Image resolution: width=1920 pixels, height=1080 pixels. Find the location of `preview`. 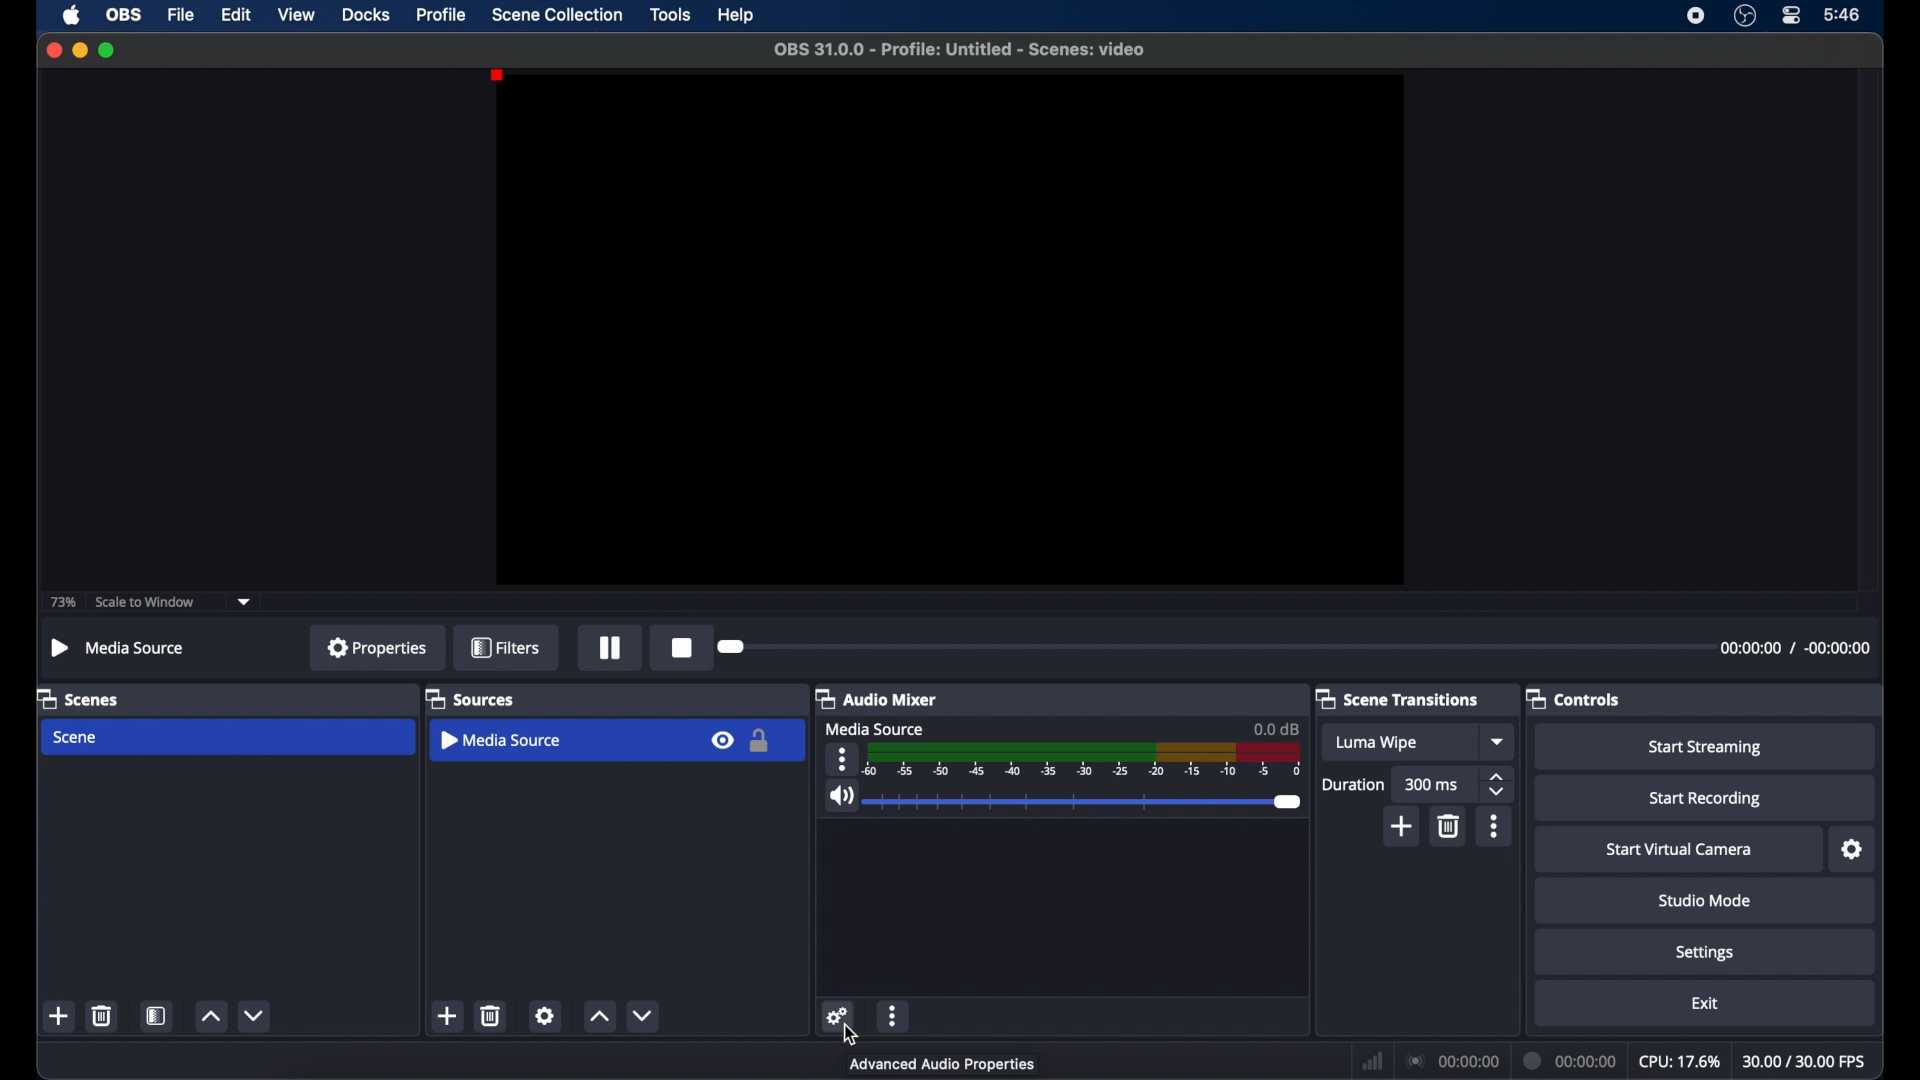

preview is located at coordinates (950, 333).